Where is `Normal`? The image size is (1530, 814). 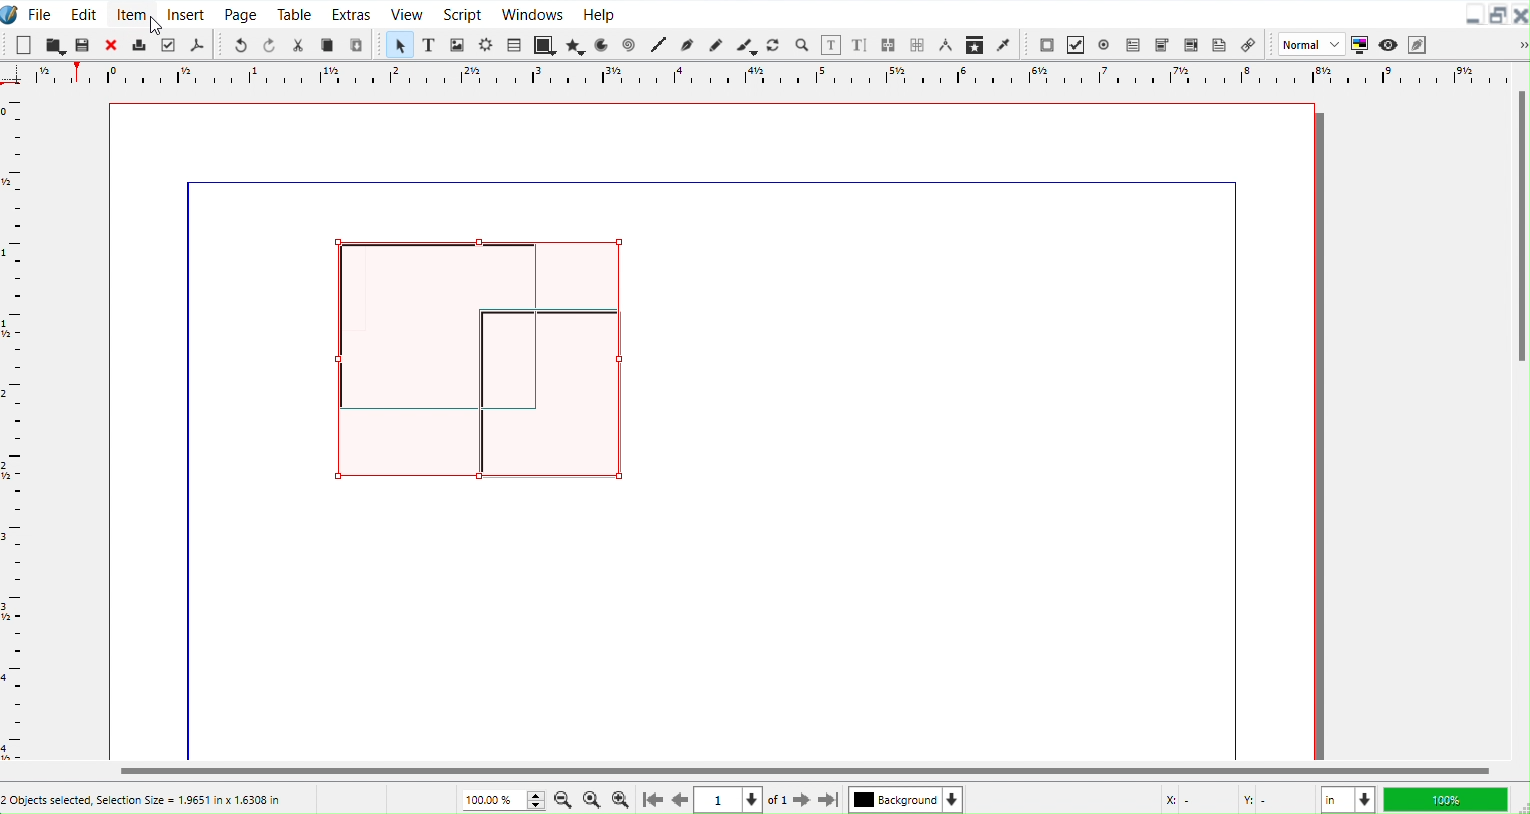
Normal is located at coordinates (1309, 44).